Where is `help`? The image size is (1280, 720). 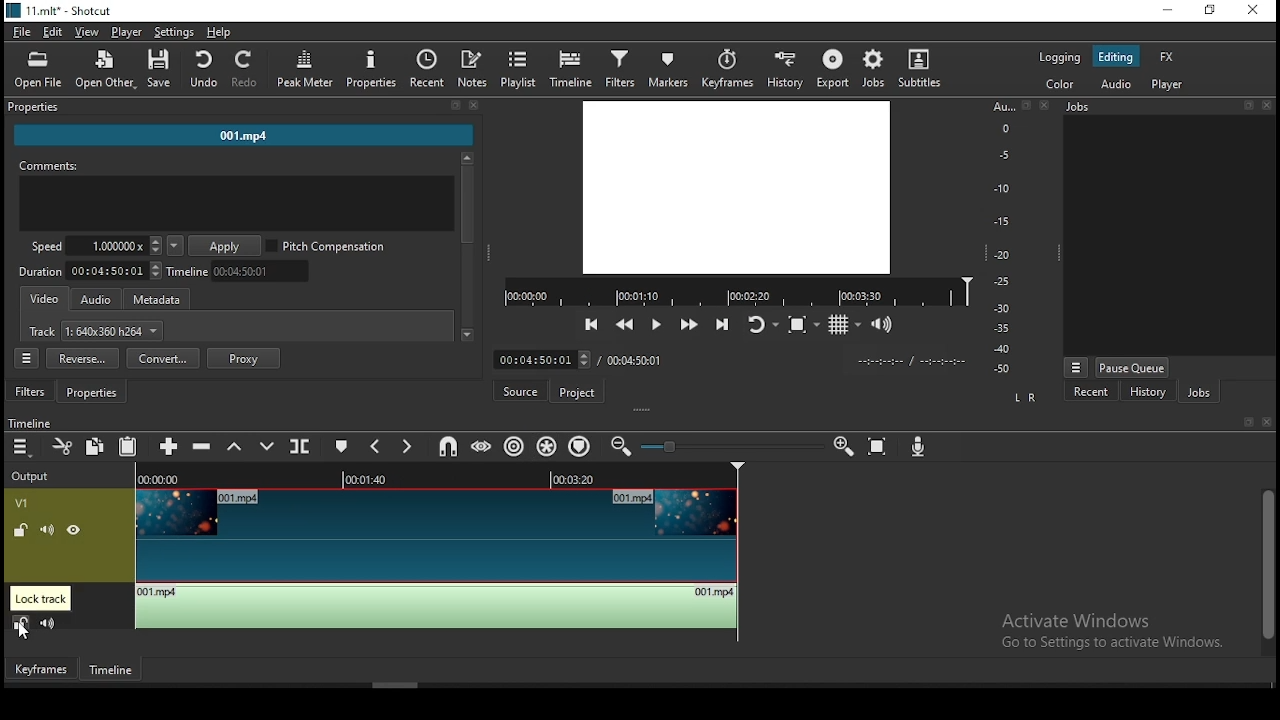 help is located at coordinates (220, 32).